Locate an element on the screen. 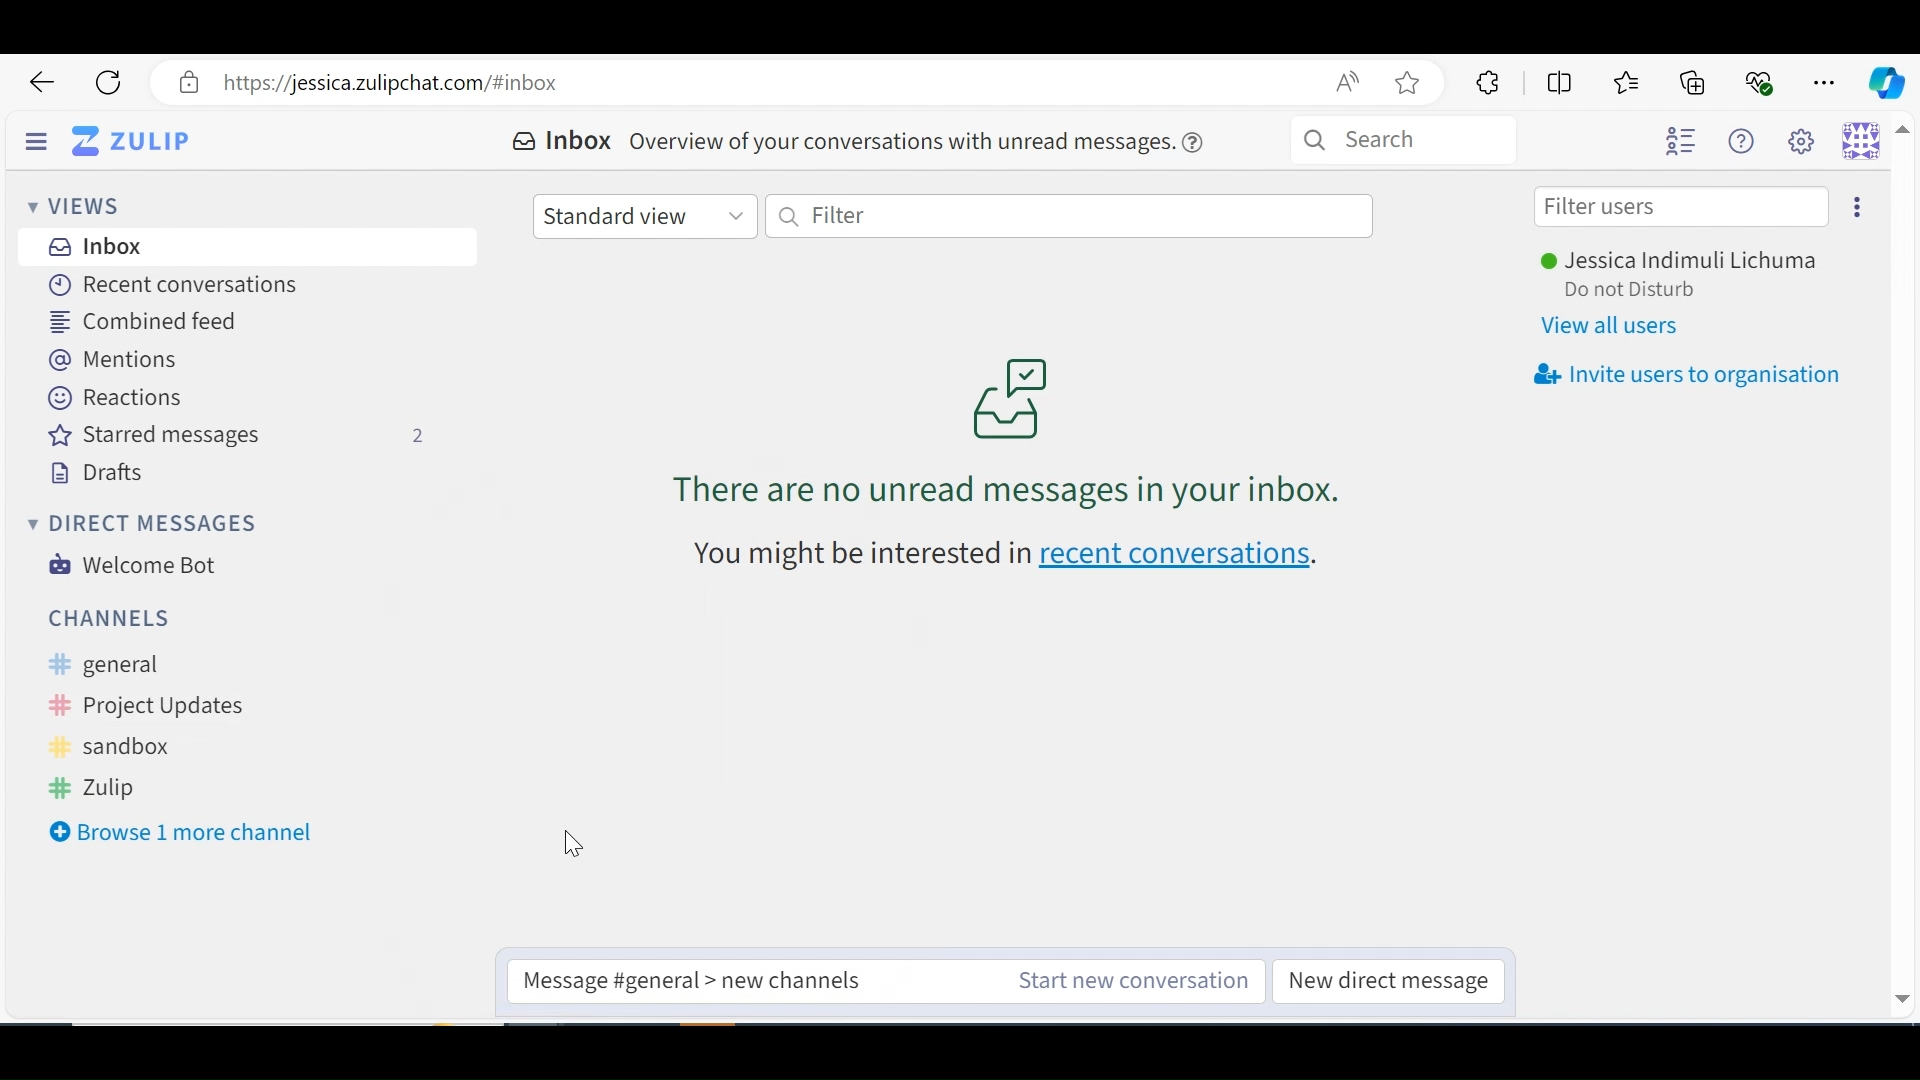  Sandbox is located at coordinates (154, 746).